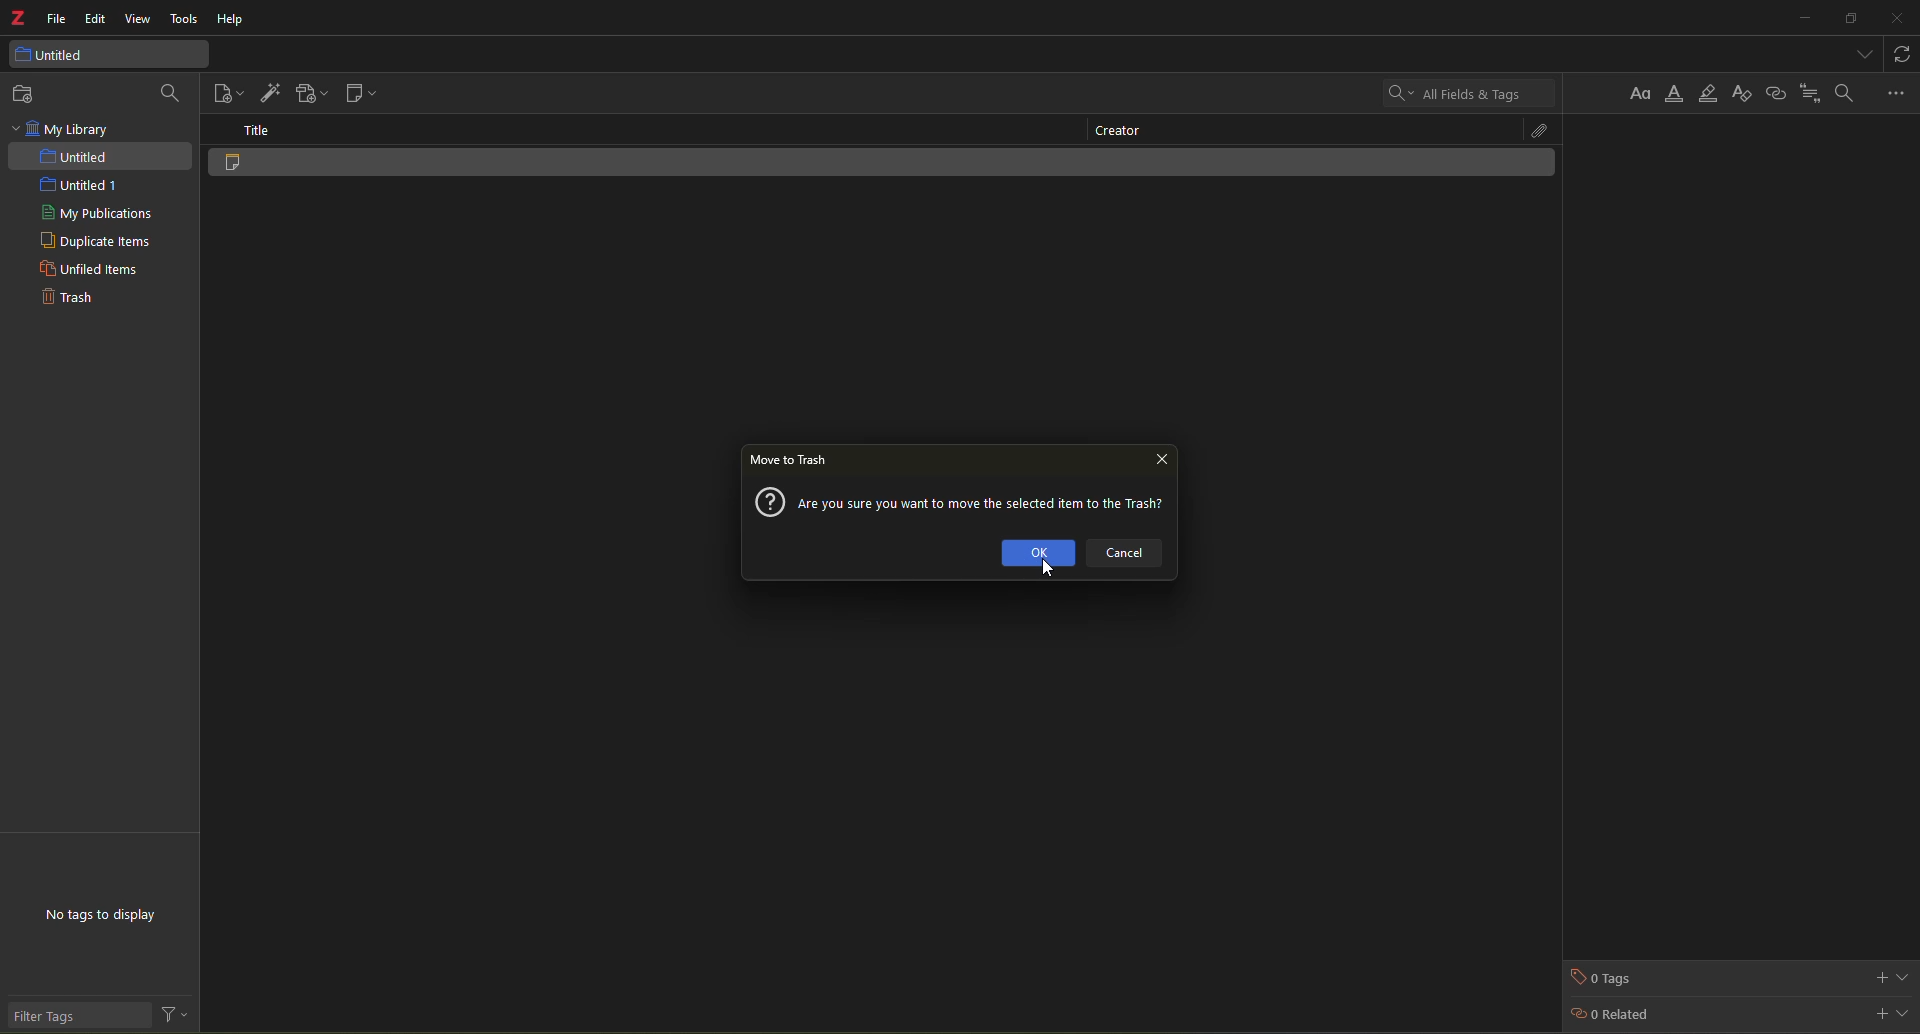 The image size is (1920, 1034). I want to click on trash, so click(66, 300).